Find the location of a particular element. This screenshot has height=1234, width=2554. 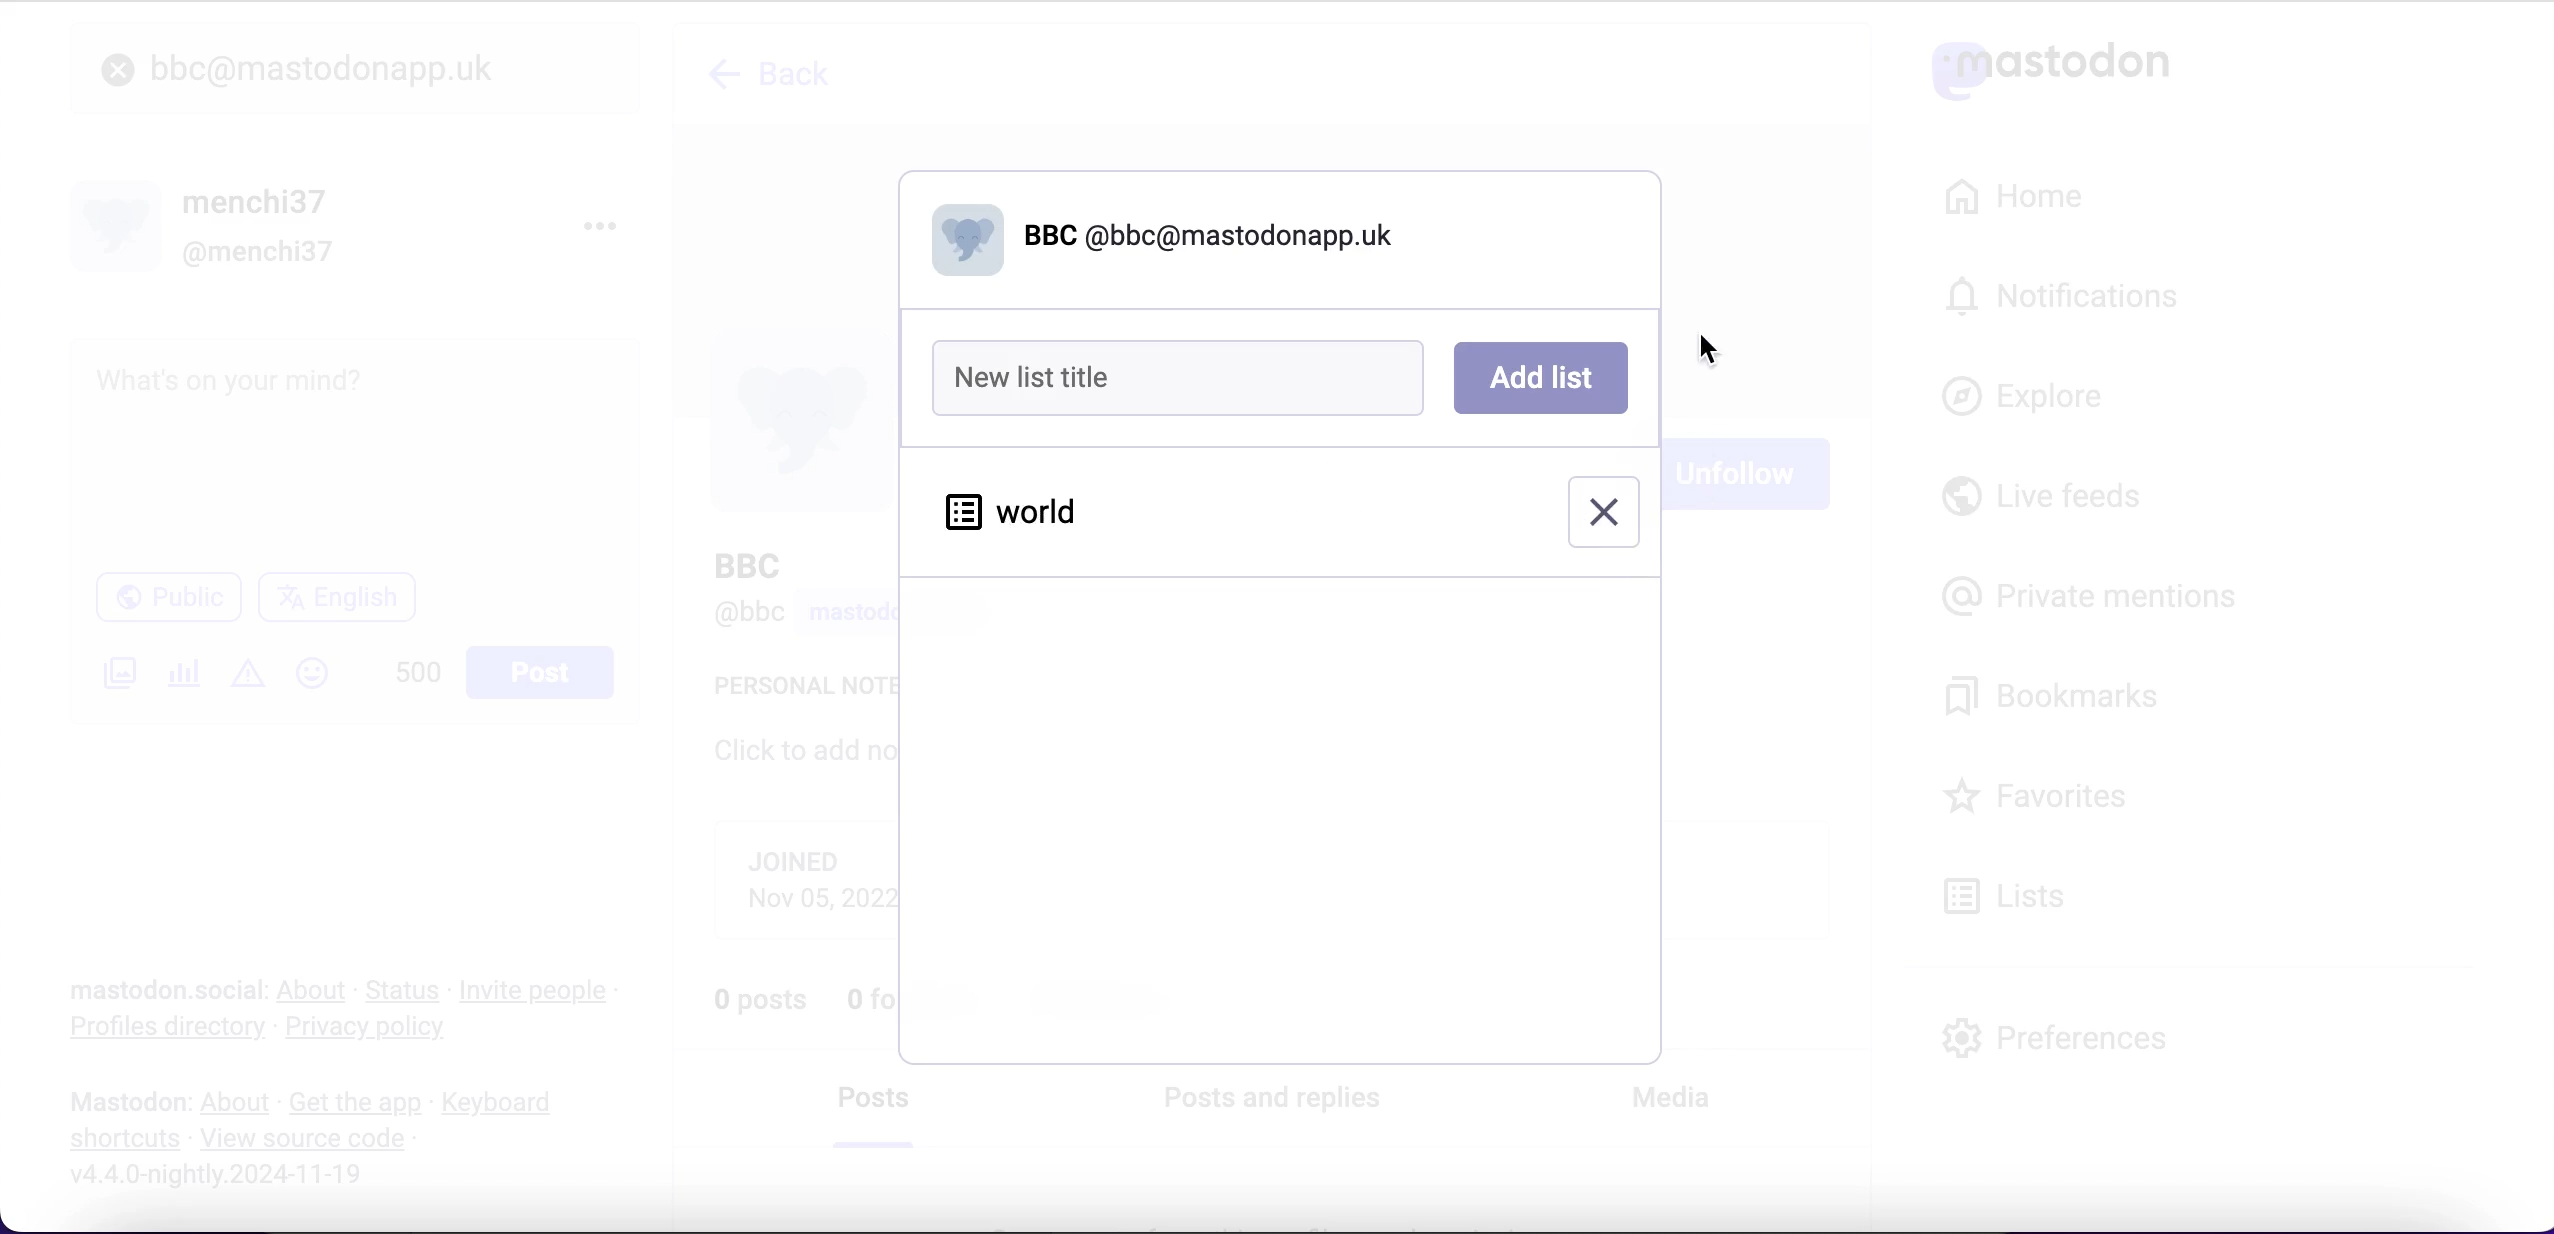

add an image is located at coordinates (117, 673).